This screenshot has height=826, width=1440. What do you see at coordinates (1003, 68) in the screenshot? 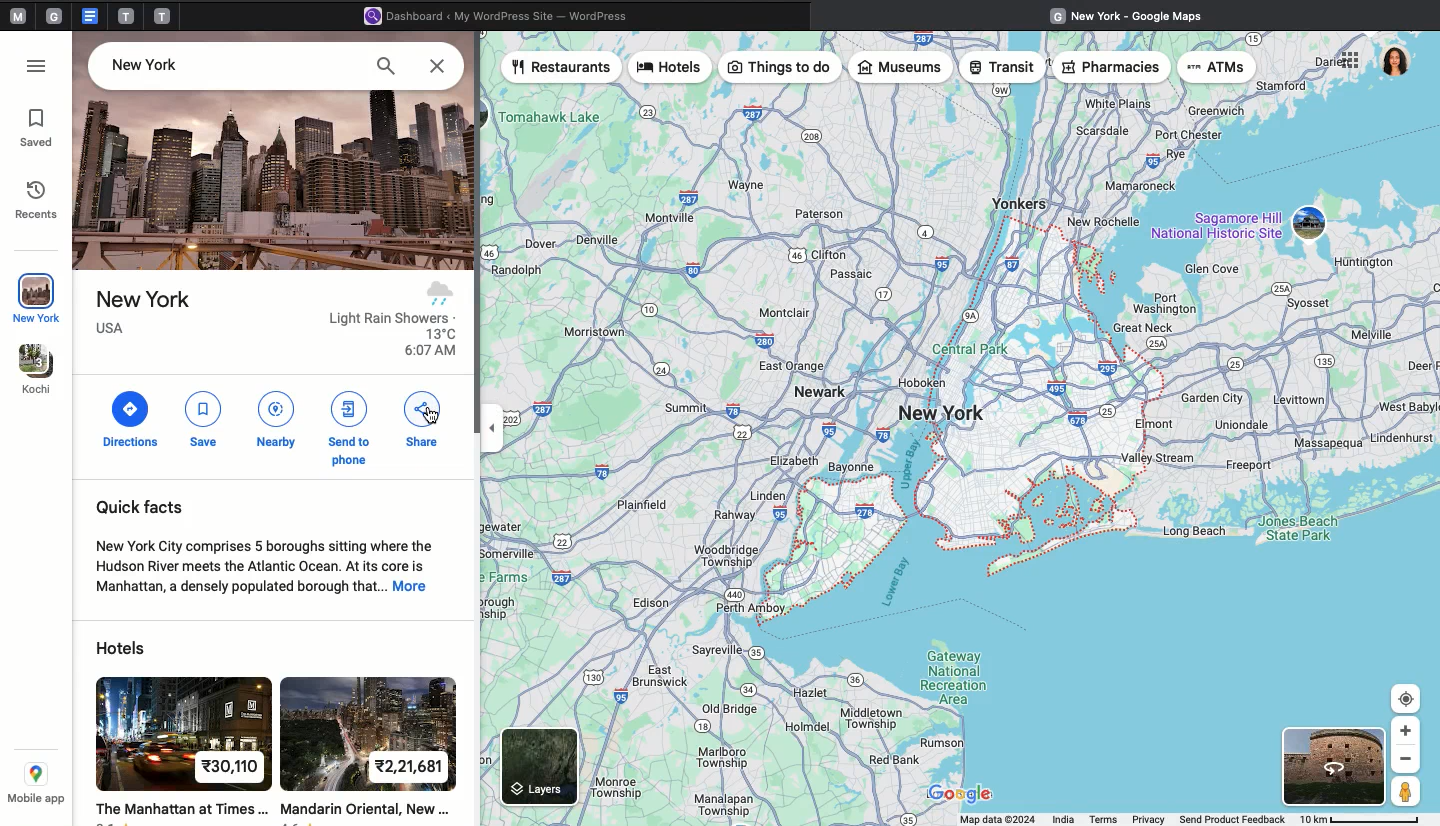
I see `Transit` at bounding box center [1003, 68].